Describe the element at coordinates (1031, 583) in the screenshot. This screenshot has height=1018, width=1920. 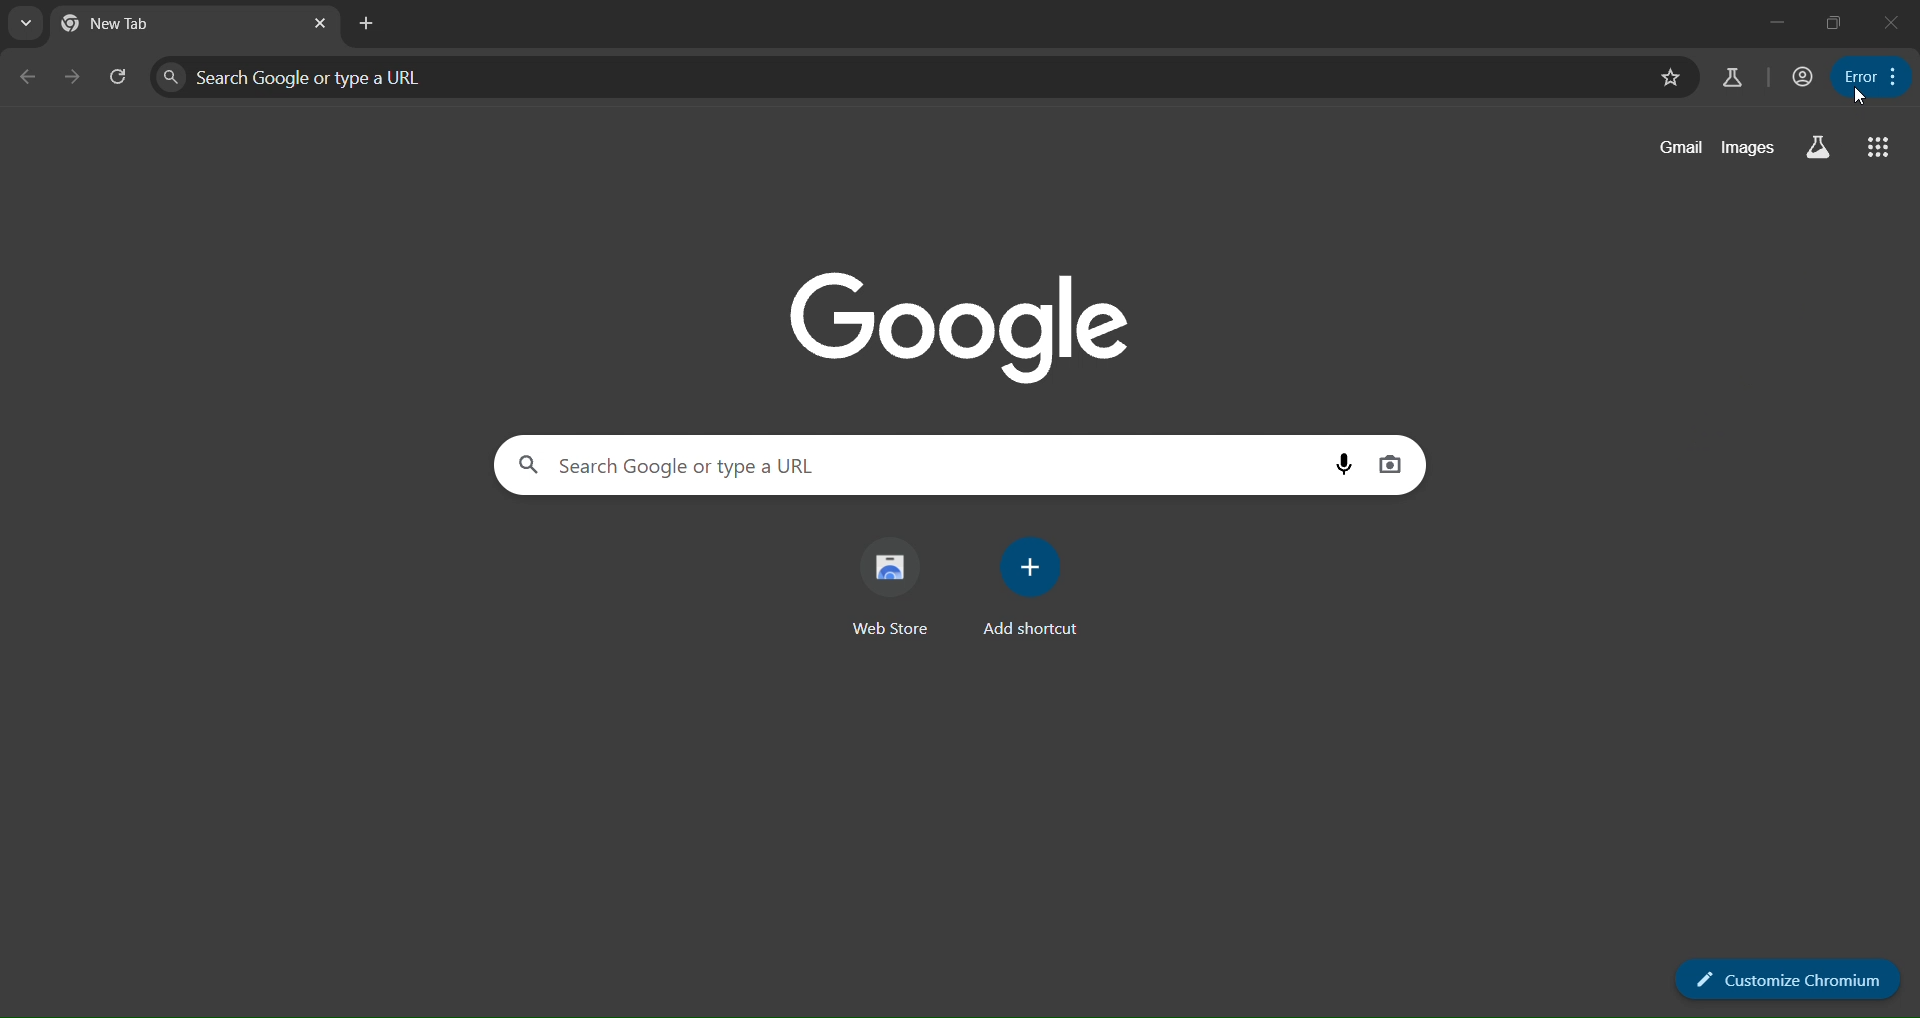
I see `add shortcut` at that location.